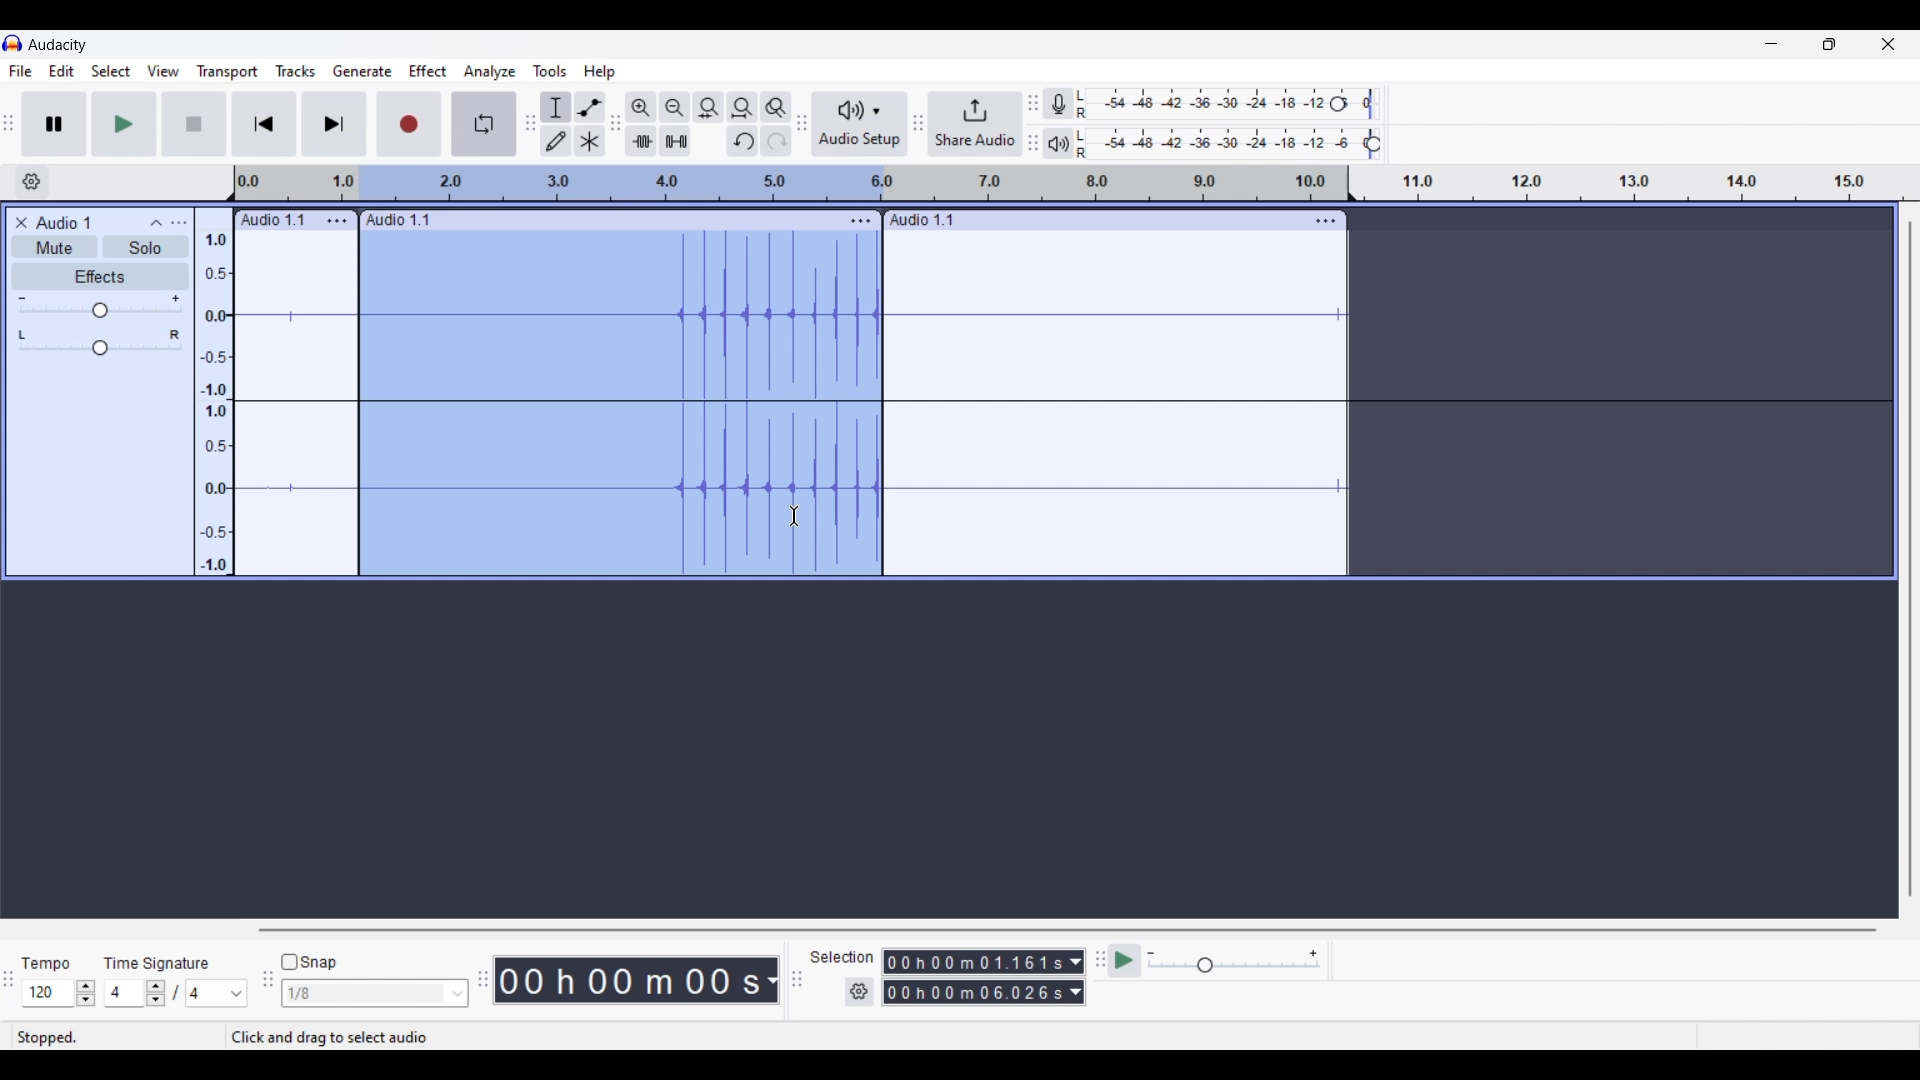 This screenshot has height=1080, width=1920. Describe the element at coordinates (117, 1037) in the screenshot. I see `Status of recording` at that location.